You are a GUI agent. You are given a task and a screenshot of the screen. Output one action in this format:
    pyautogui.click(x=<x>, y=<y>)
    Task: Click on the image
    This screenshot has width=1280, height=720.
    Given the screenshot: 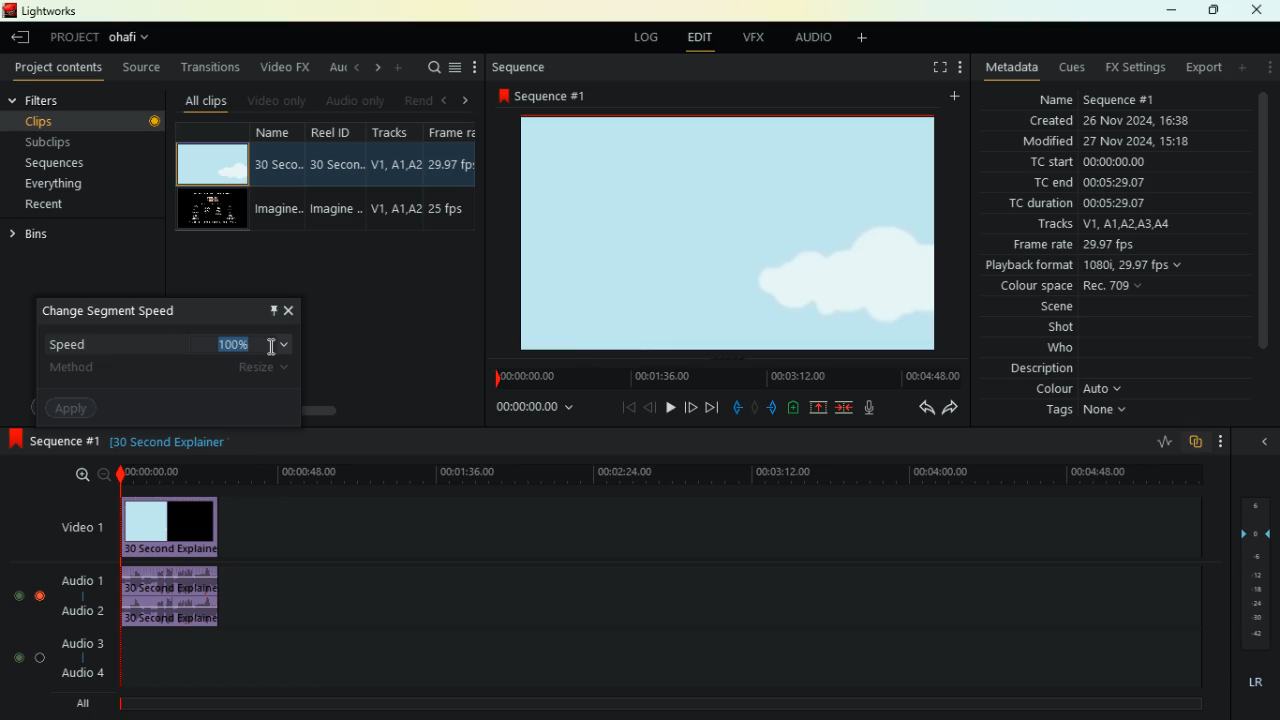 What is the action you would take?
    pyautogui.click(x=731, y=232)
    